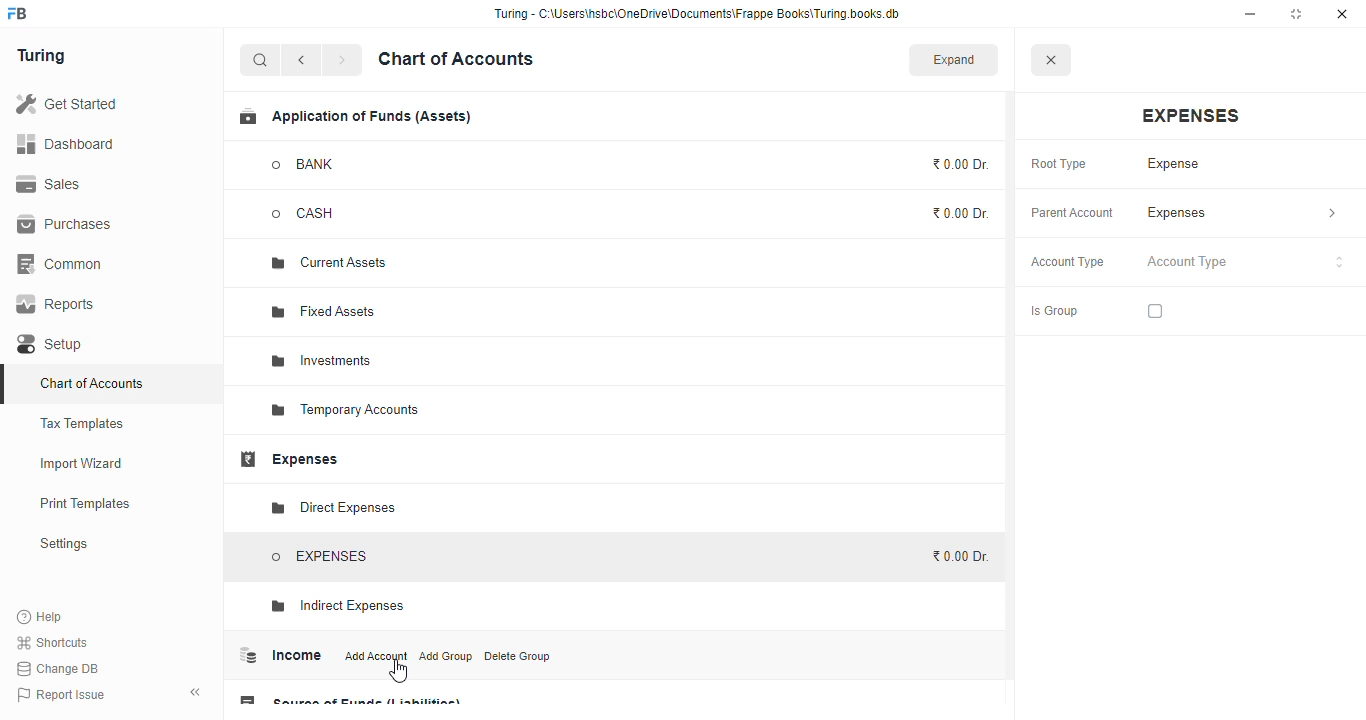 Image resolution: width=1366 pixels, height=720 pixels. I want to click on direct expenses, so click(332, 509).